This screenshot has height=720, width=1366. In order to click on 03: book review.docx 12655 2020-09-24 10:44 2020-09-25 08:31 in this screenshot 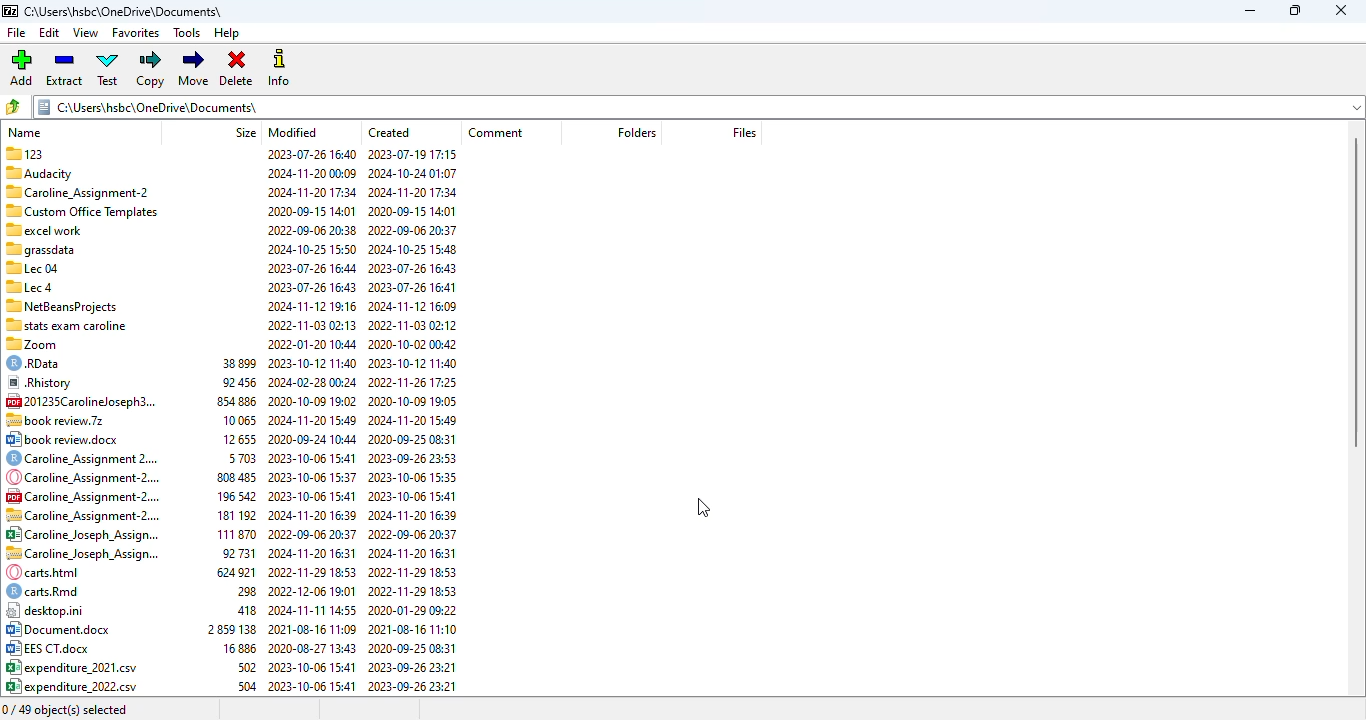, I will do `click(229, 421)`.